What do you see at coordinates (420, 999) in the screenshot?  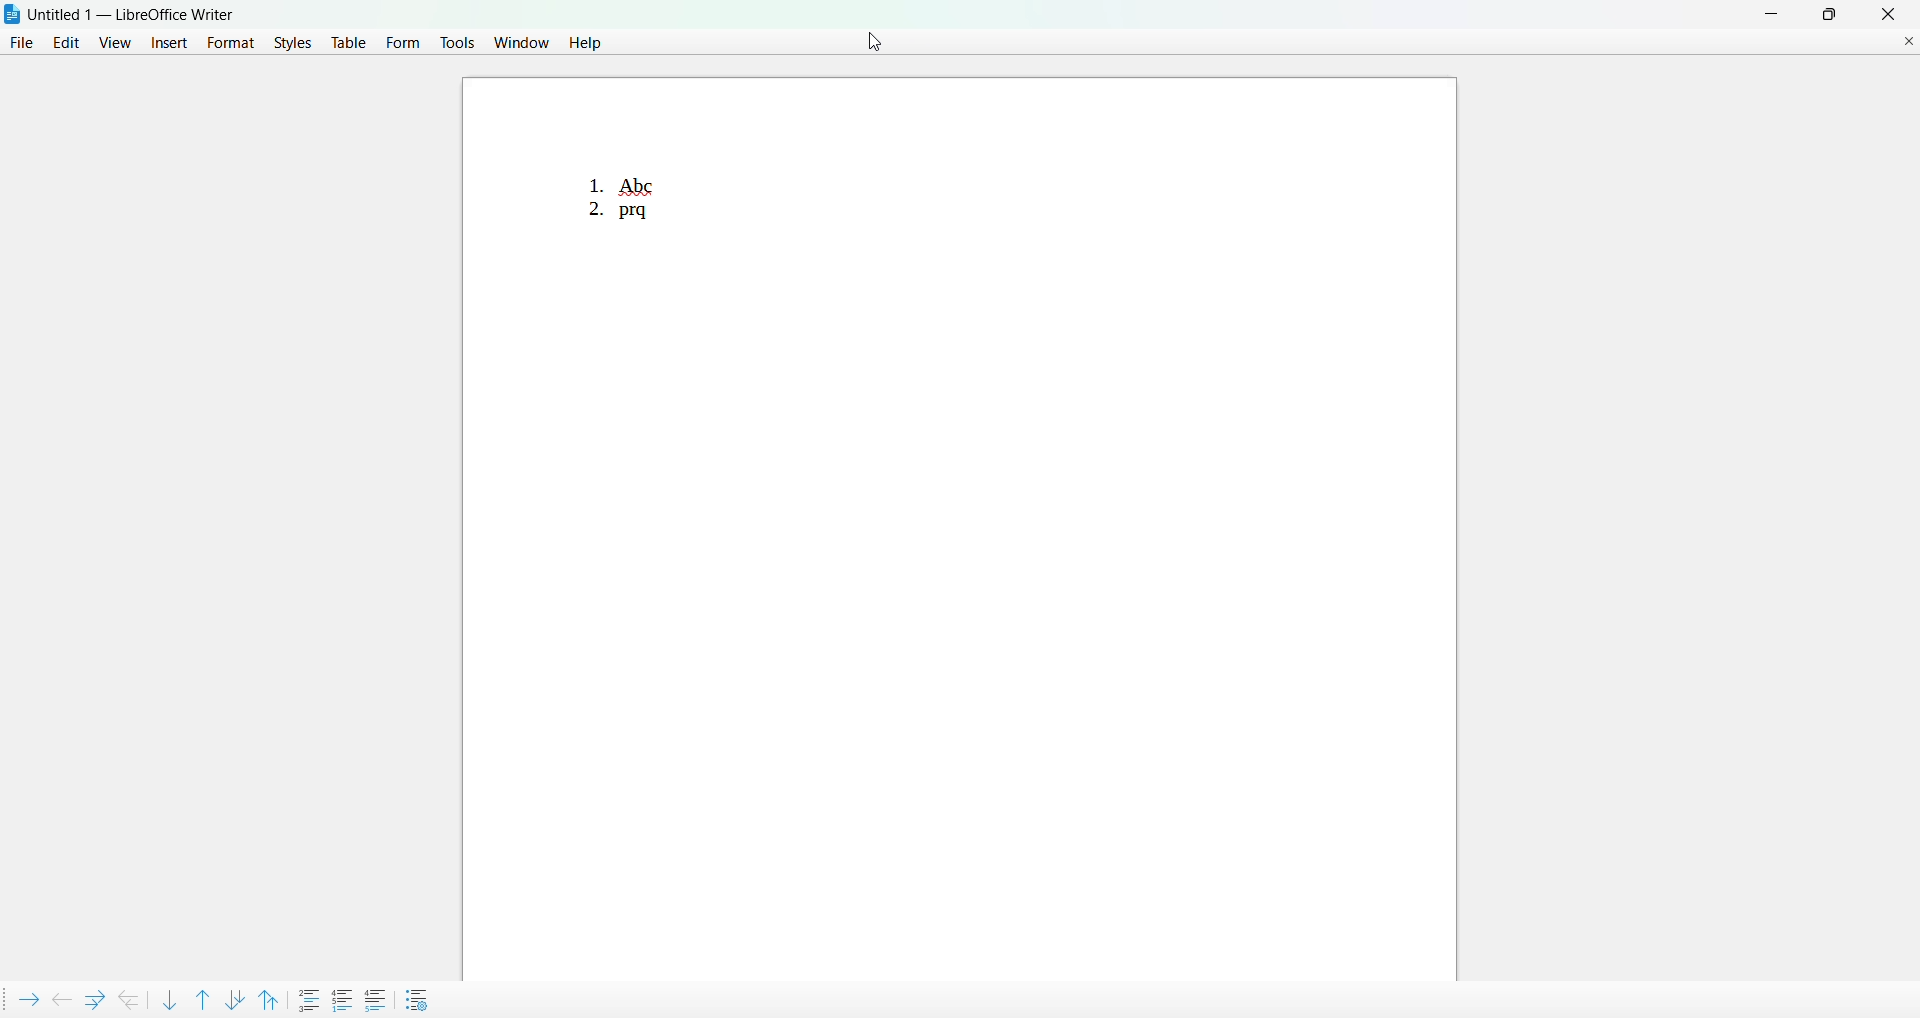 I see `bullets and numbering` at bounding box center [420, 999].